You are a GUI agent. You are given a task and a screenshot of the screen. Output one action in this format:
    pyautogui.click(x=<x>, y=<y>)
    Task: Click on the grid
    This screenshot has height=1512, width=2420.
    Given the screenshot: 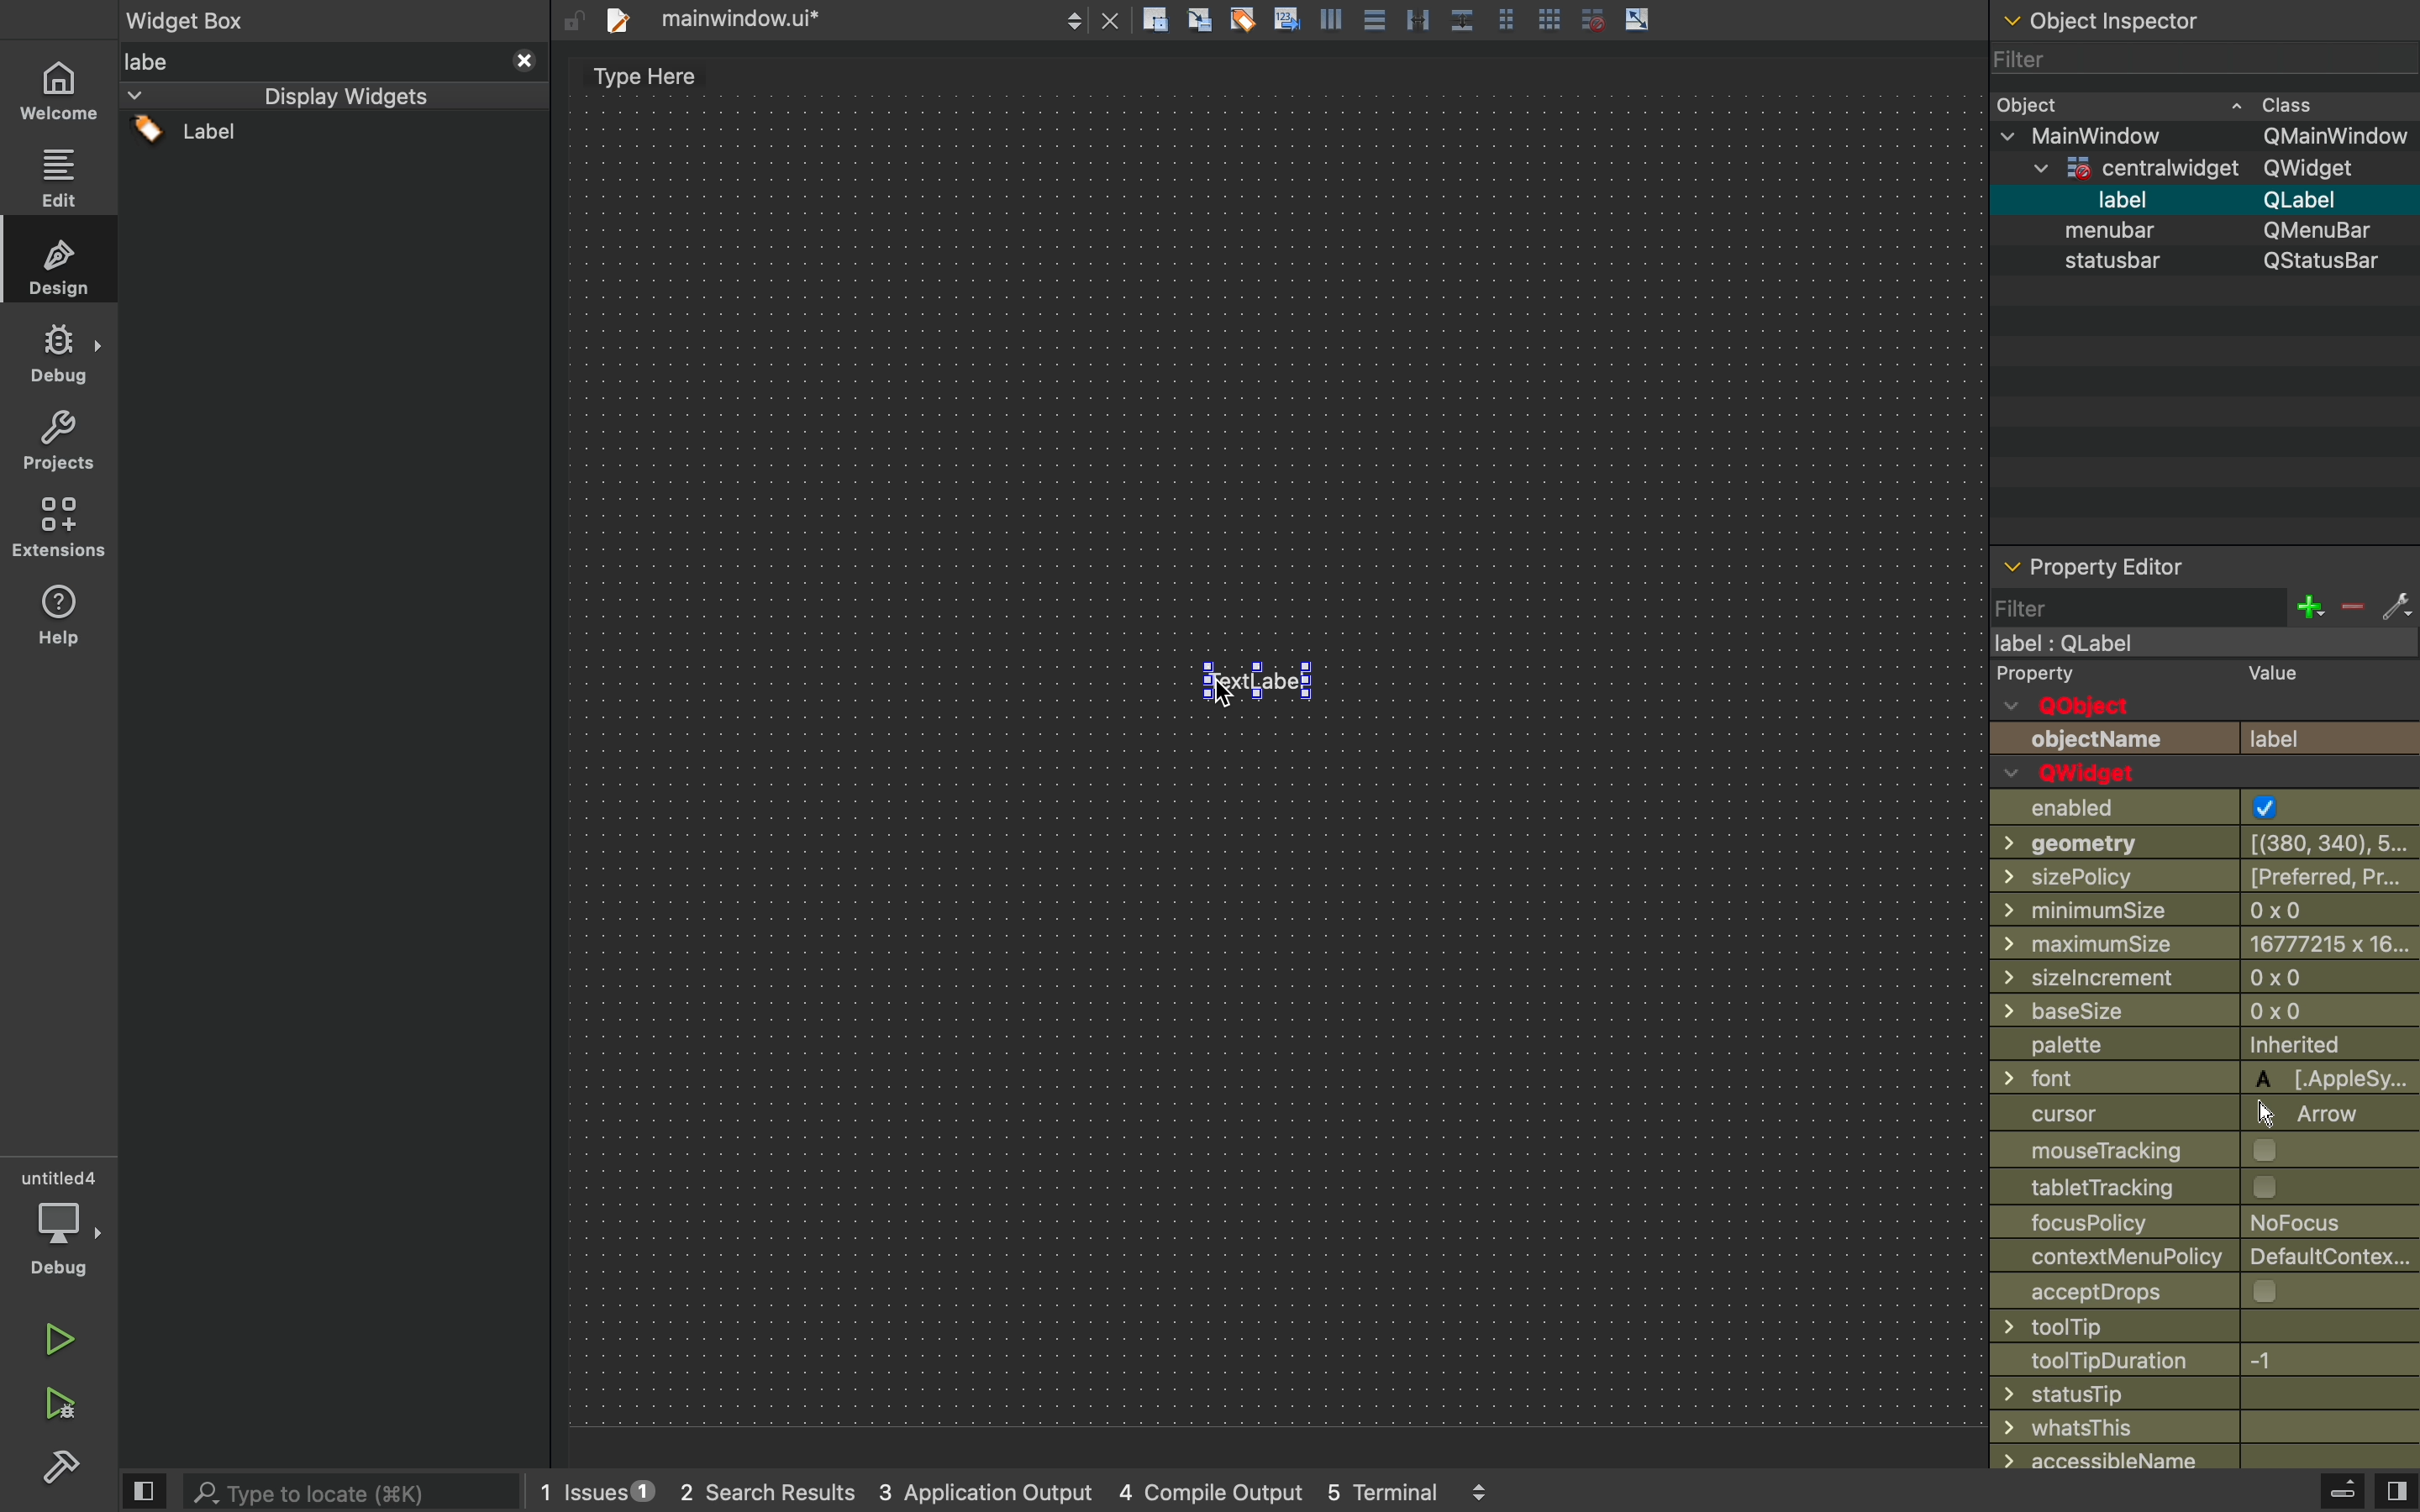 What is the action you would take?
    pyautogui.click(x=1591, y=19)
    